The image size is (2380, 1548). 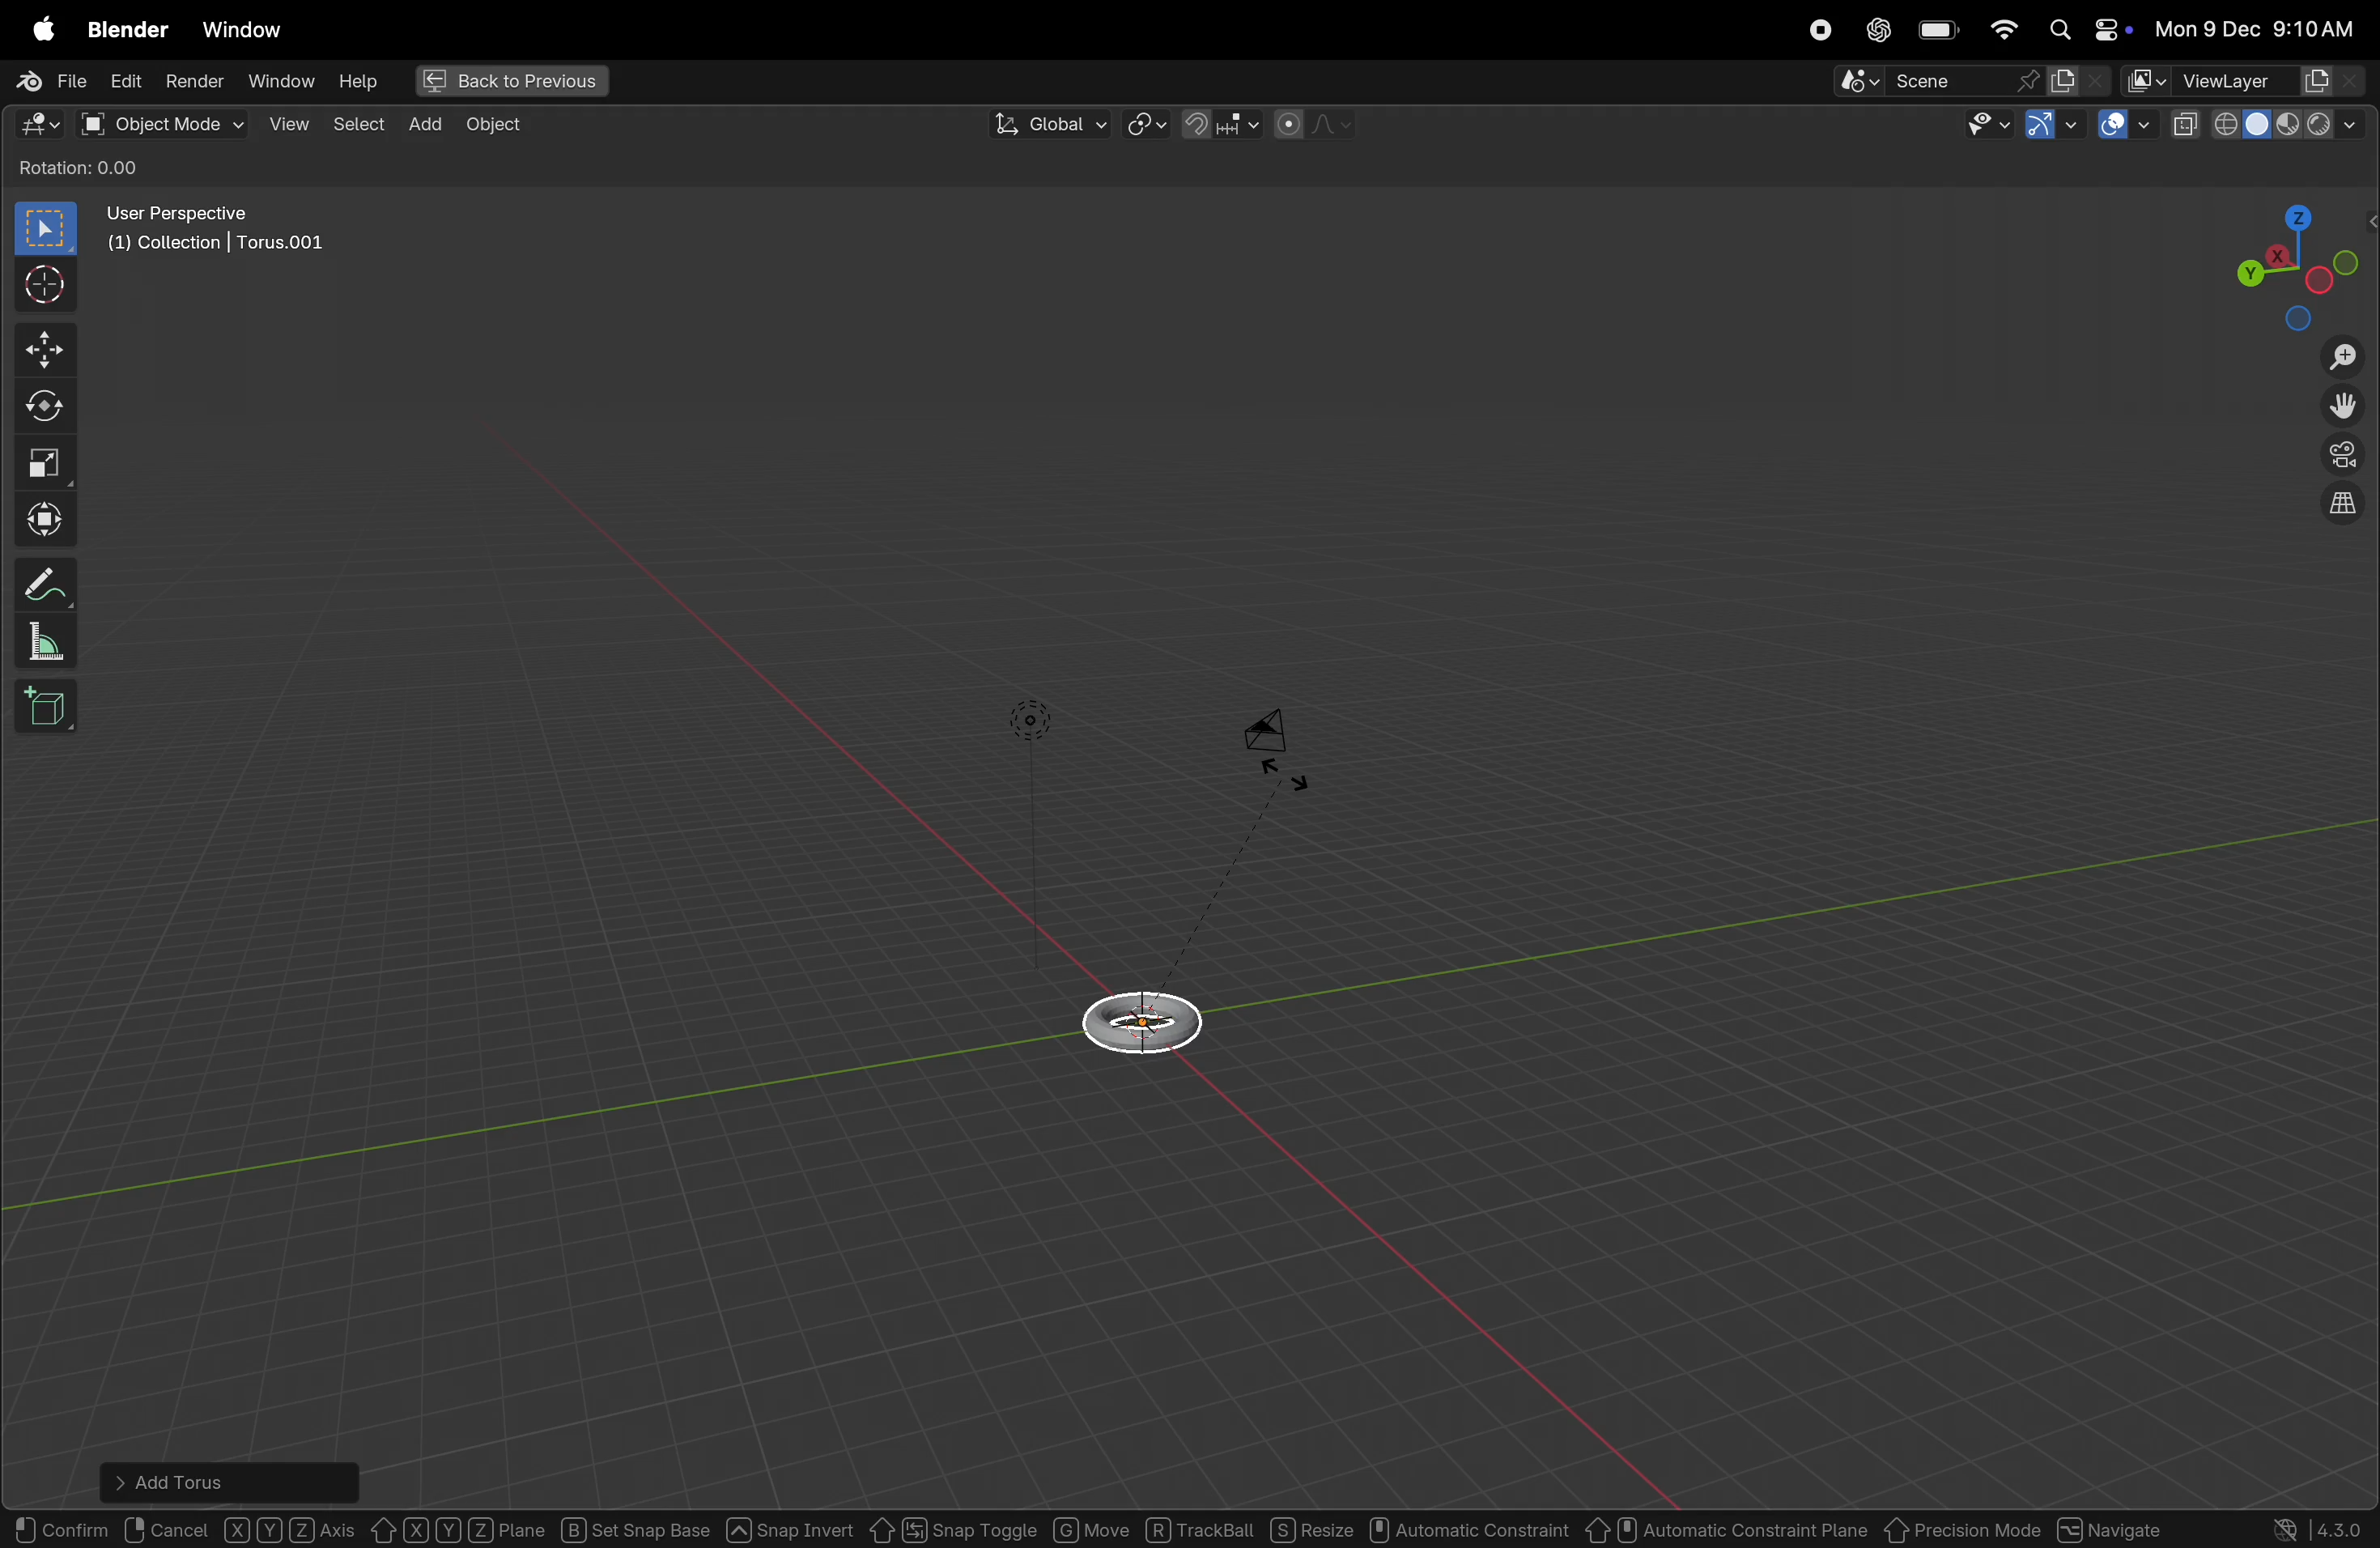 What do you see at coordinates (356, 121) in the screenshot?
I see `select` at bounding box center [356, 121].